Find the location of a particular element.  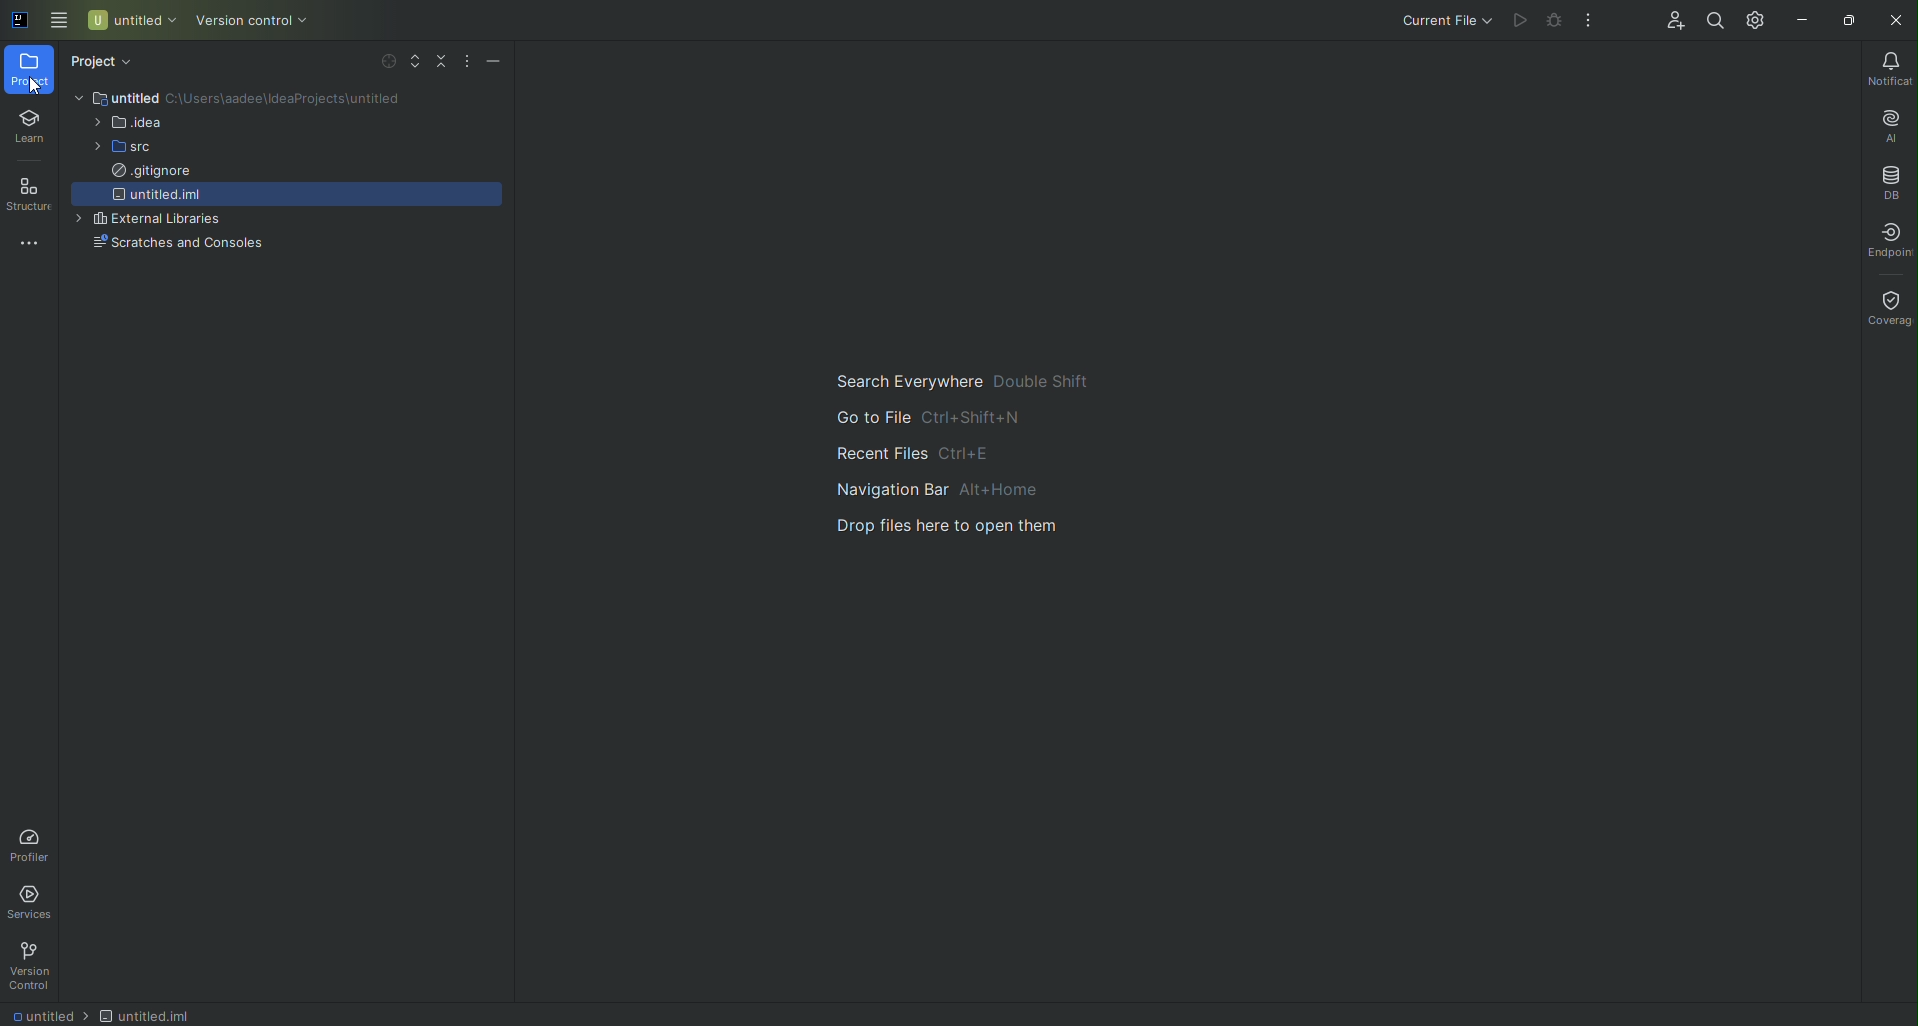

More Tools is located at coordinates (23, 242).